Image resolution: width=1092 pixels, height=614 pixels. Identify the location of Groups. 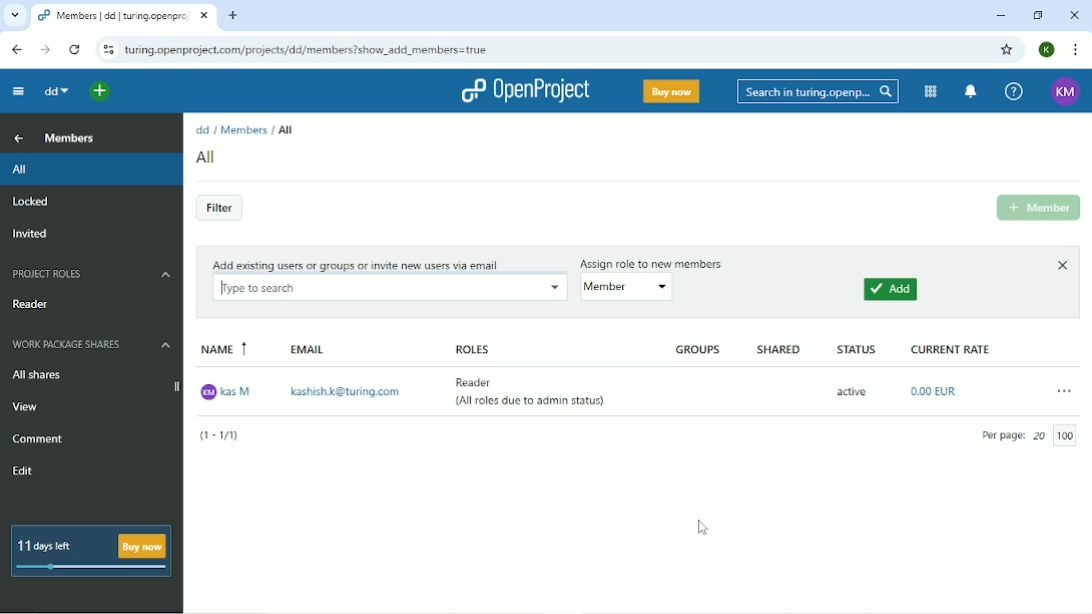
(700, 350).